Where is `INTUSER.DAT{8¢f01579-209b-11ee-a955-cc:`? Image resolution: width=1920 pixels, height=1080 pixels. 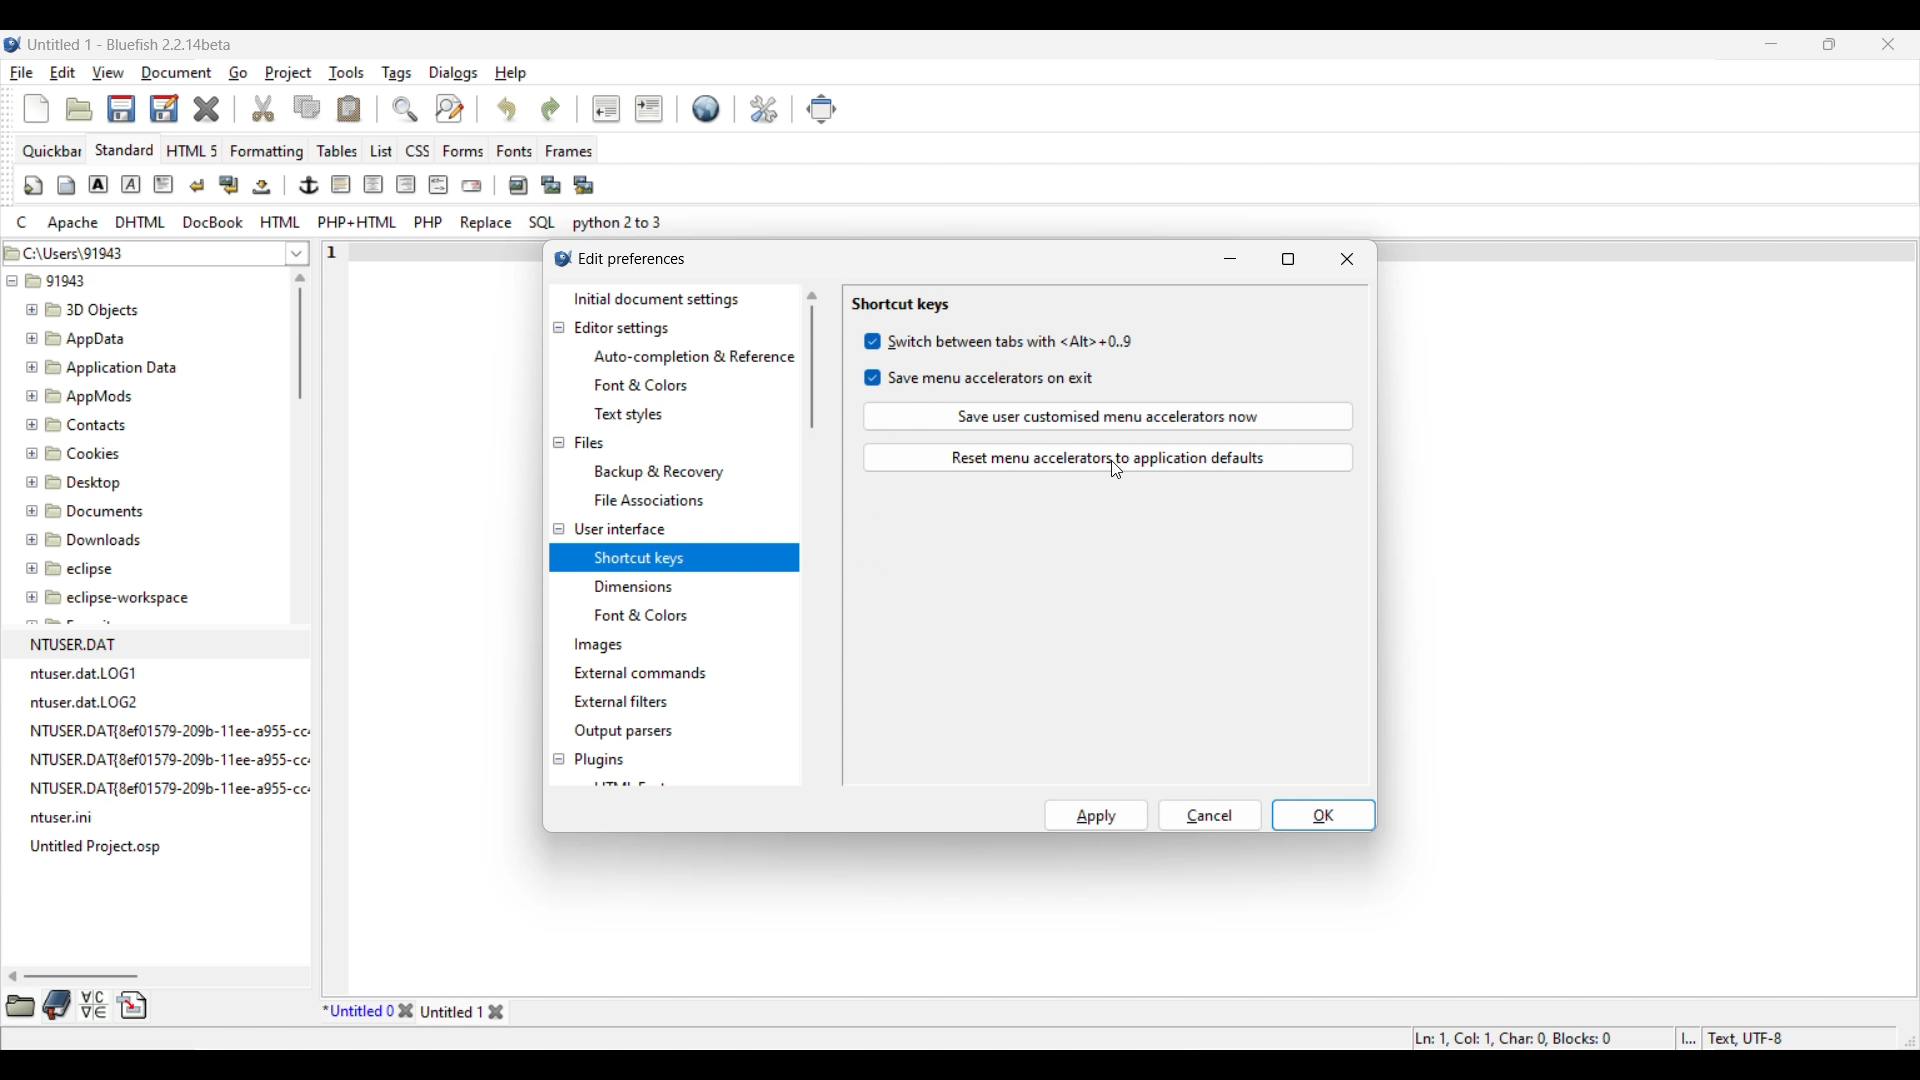 INTUSER.DAT{8¢f01579-209b-11ee-a955-cc: is located at coordinates (181, 759).